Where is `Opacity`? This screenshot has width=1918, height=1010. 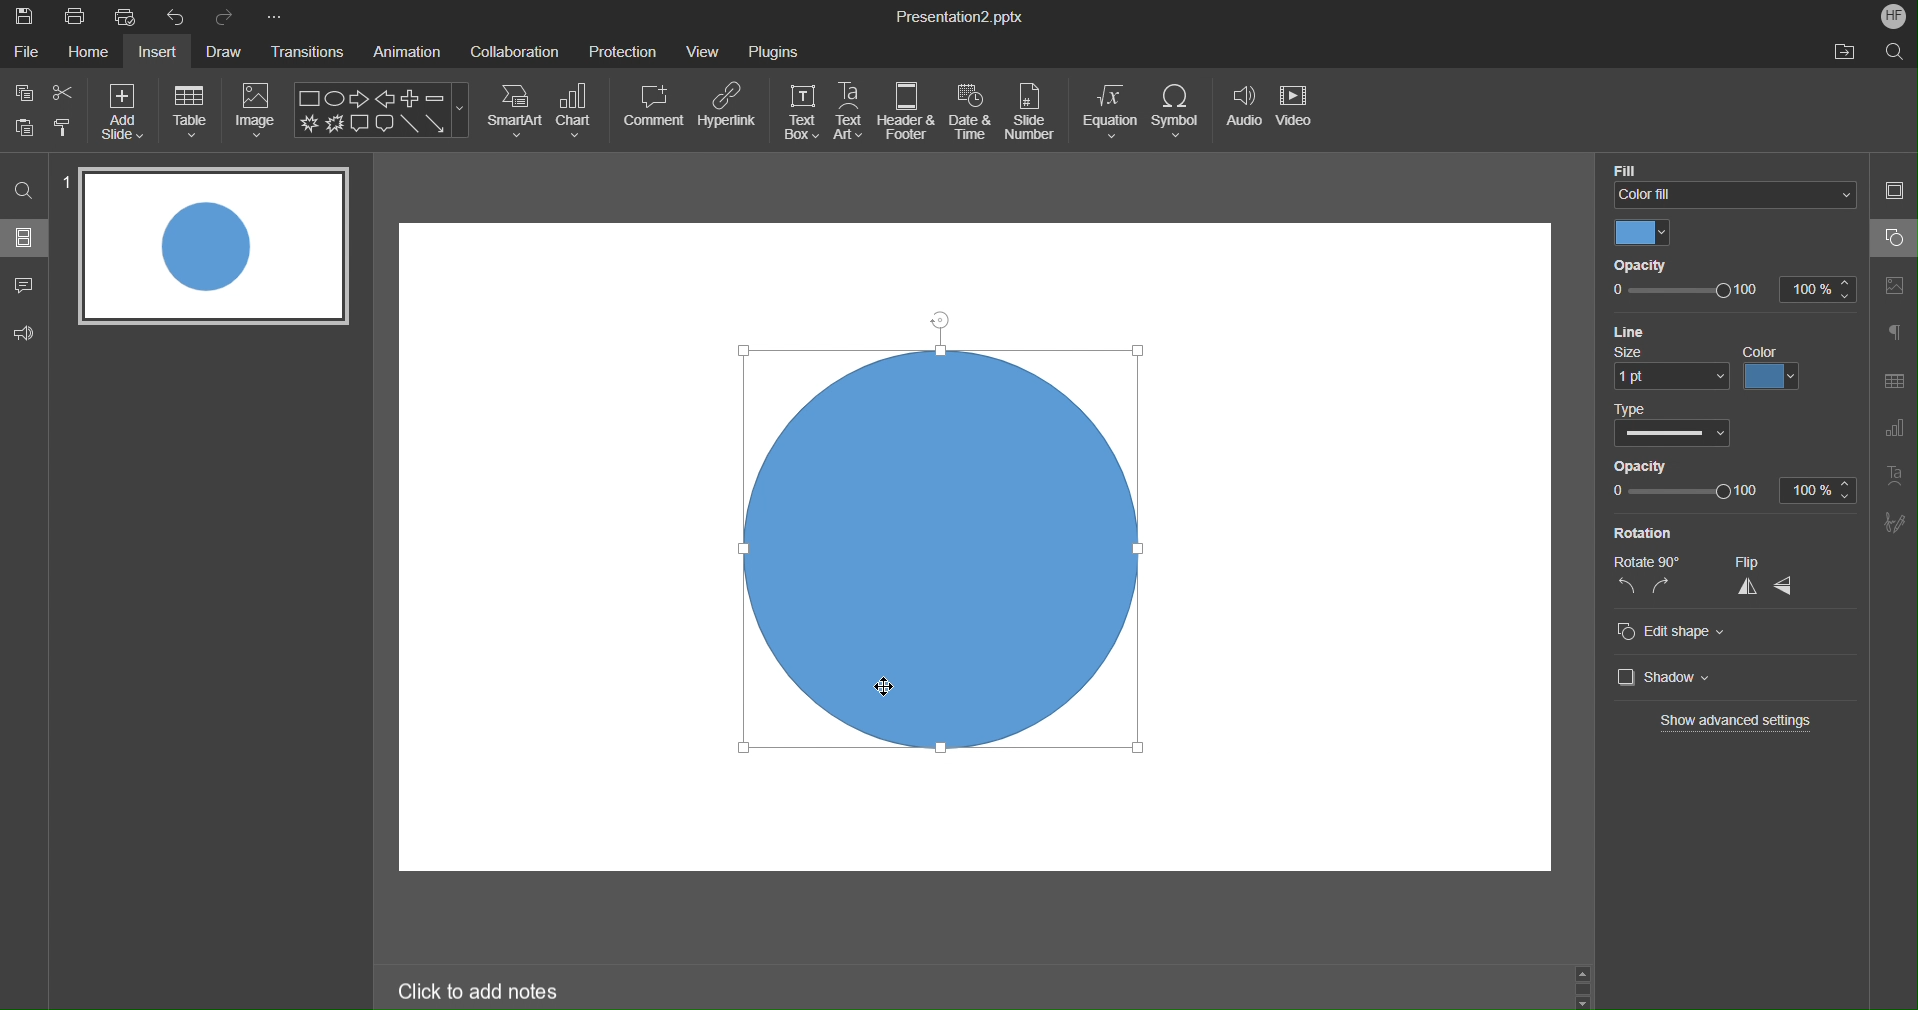
Opacity is located at coordinates (1654, 265).